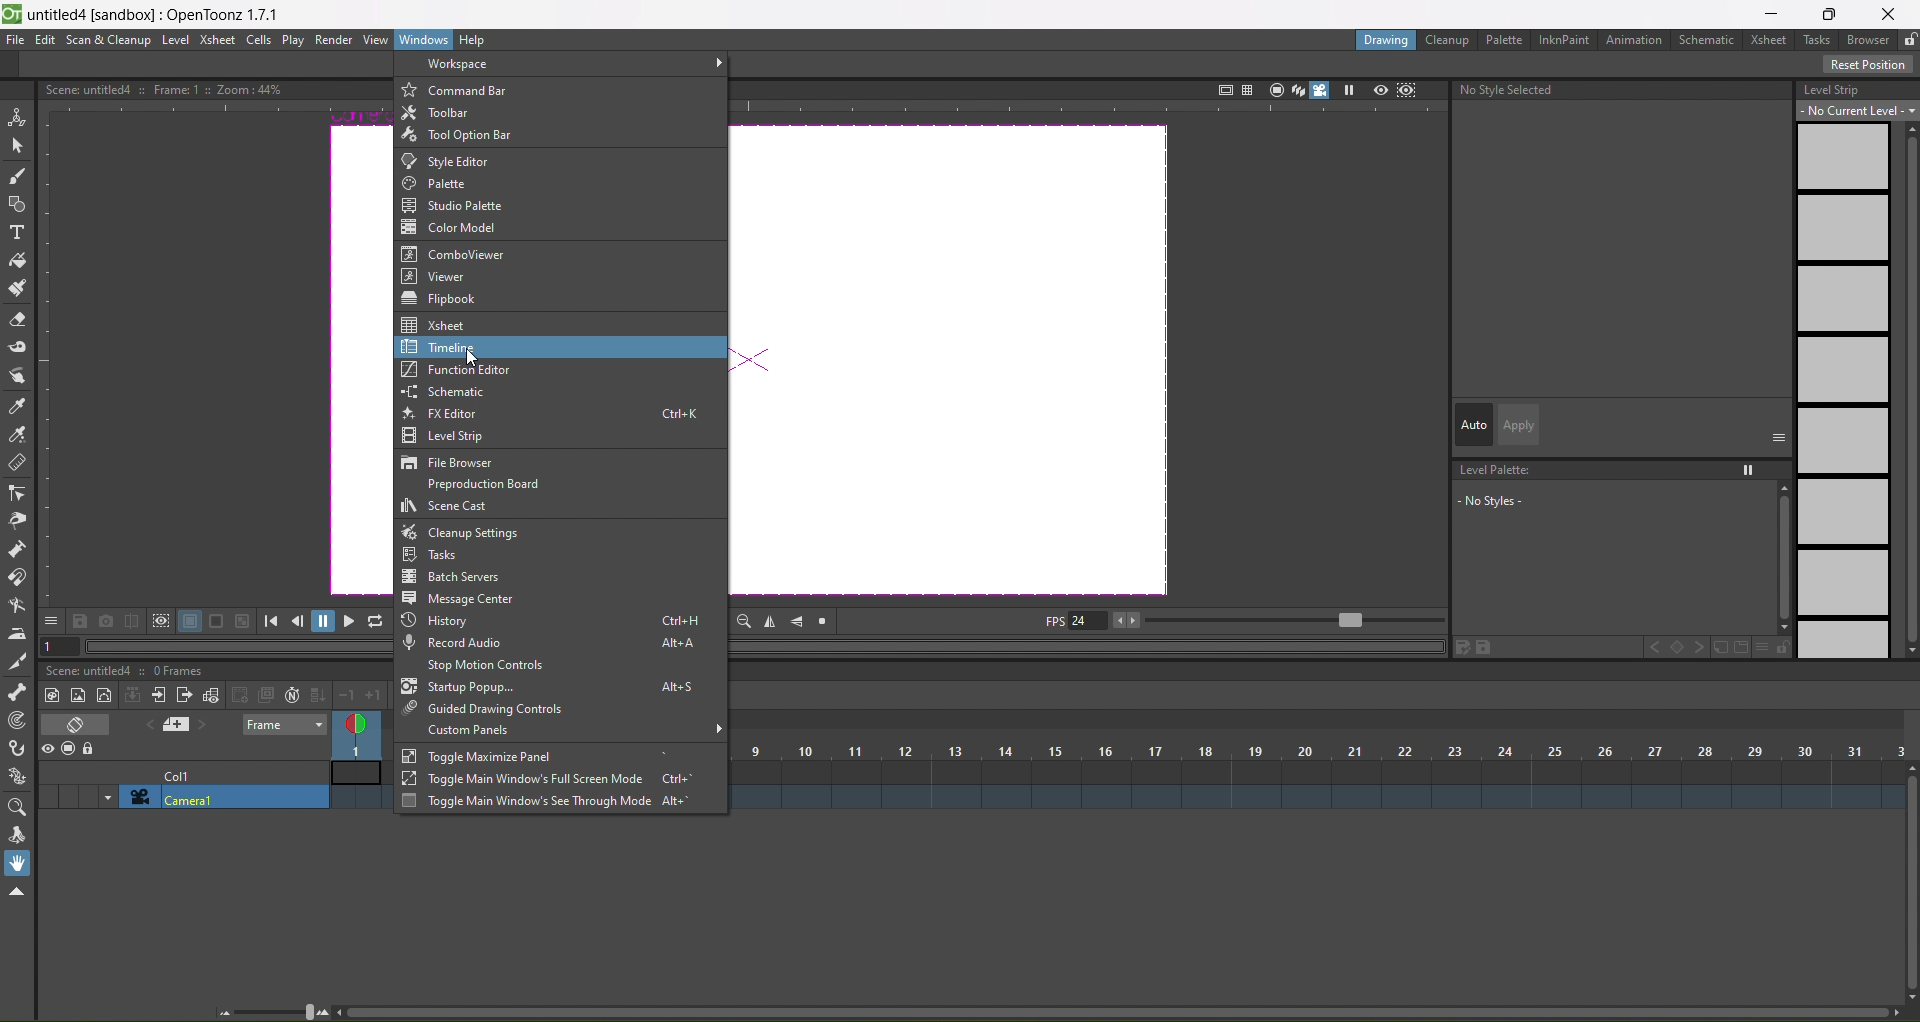 This screenshot has width=1920, height=1022. Describe the element at coordinates (565, 415) in the screenshot. I see `fx editor` at that location.